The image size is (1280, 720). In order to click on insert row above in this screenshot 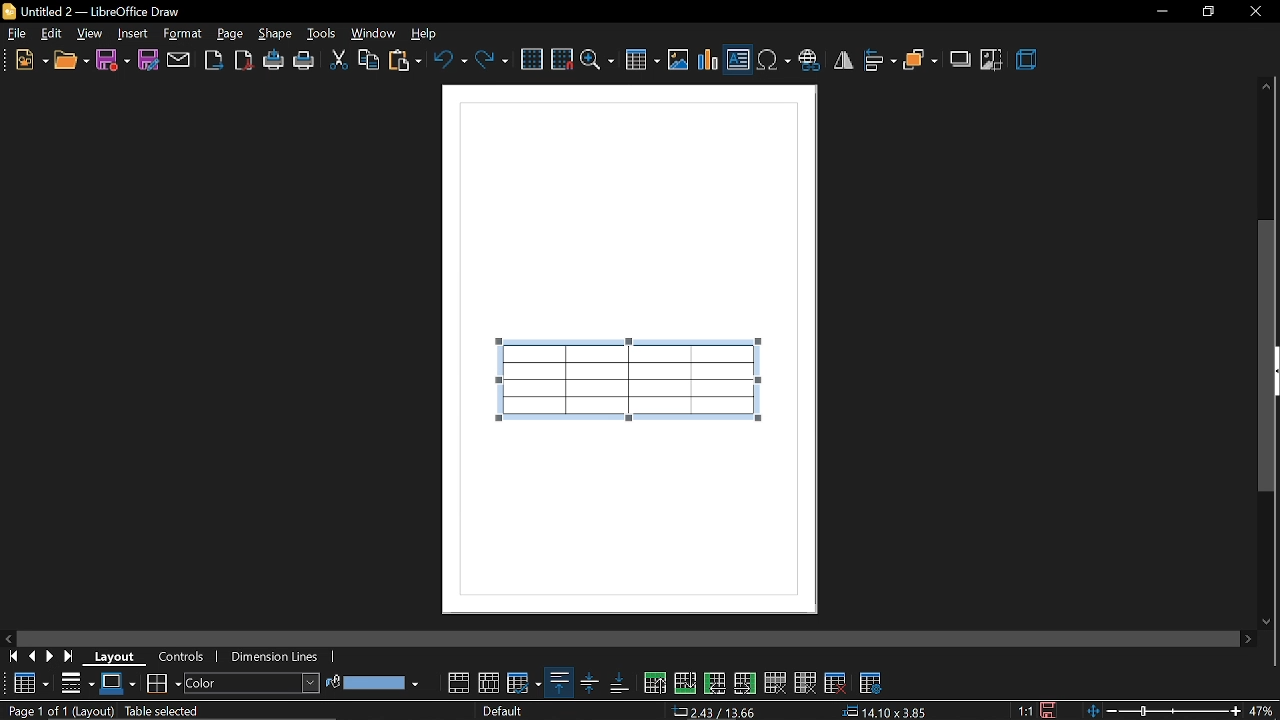, I will do `click(655, 683)`.